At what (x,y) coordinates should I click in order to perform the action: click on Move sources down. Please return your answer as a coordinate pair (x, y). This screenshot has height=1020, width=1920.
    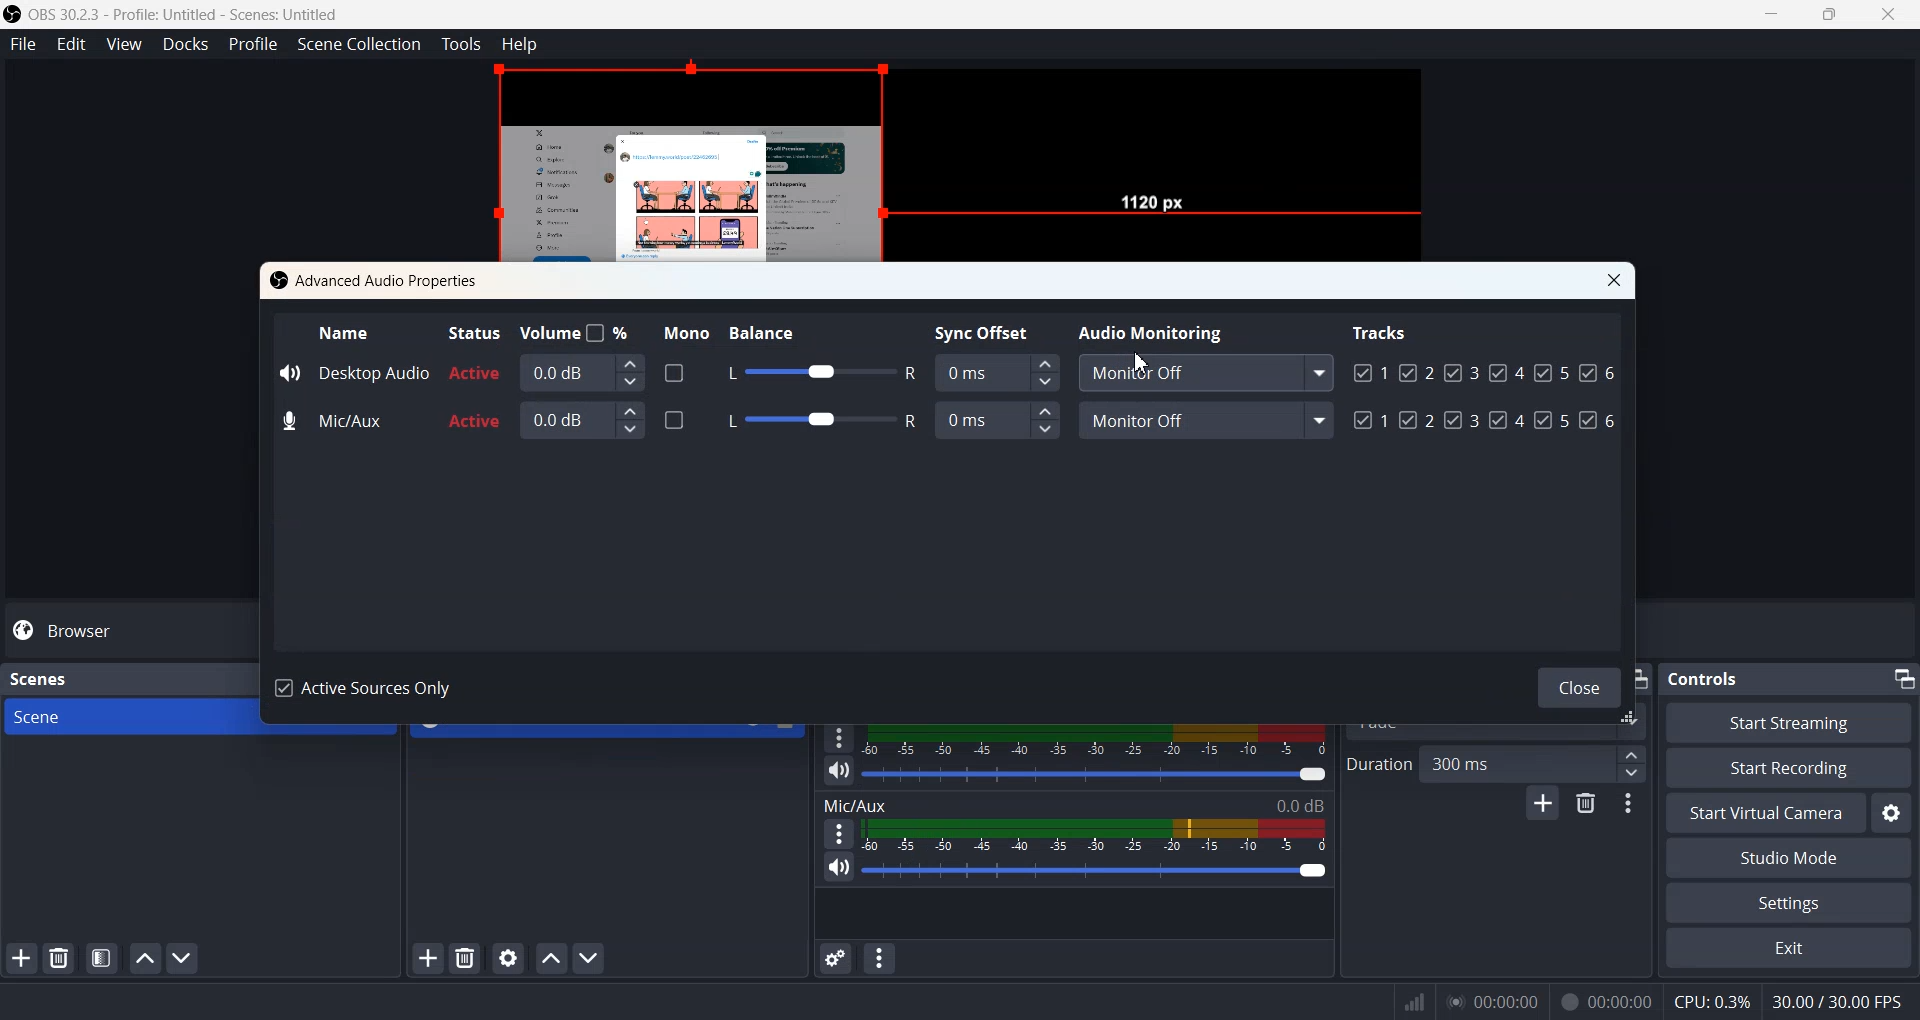
    Looking at the image, I should click on (590, 959).